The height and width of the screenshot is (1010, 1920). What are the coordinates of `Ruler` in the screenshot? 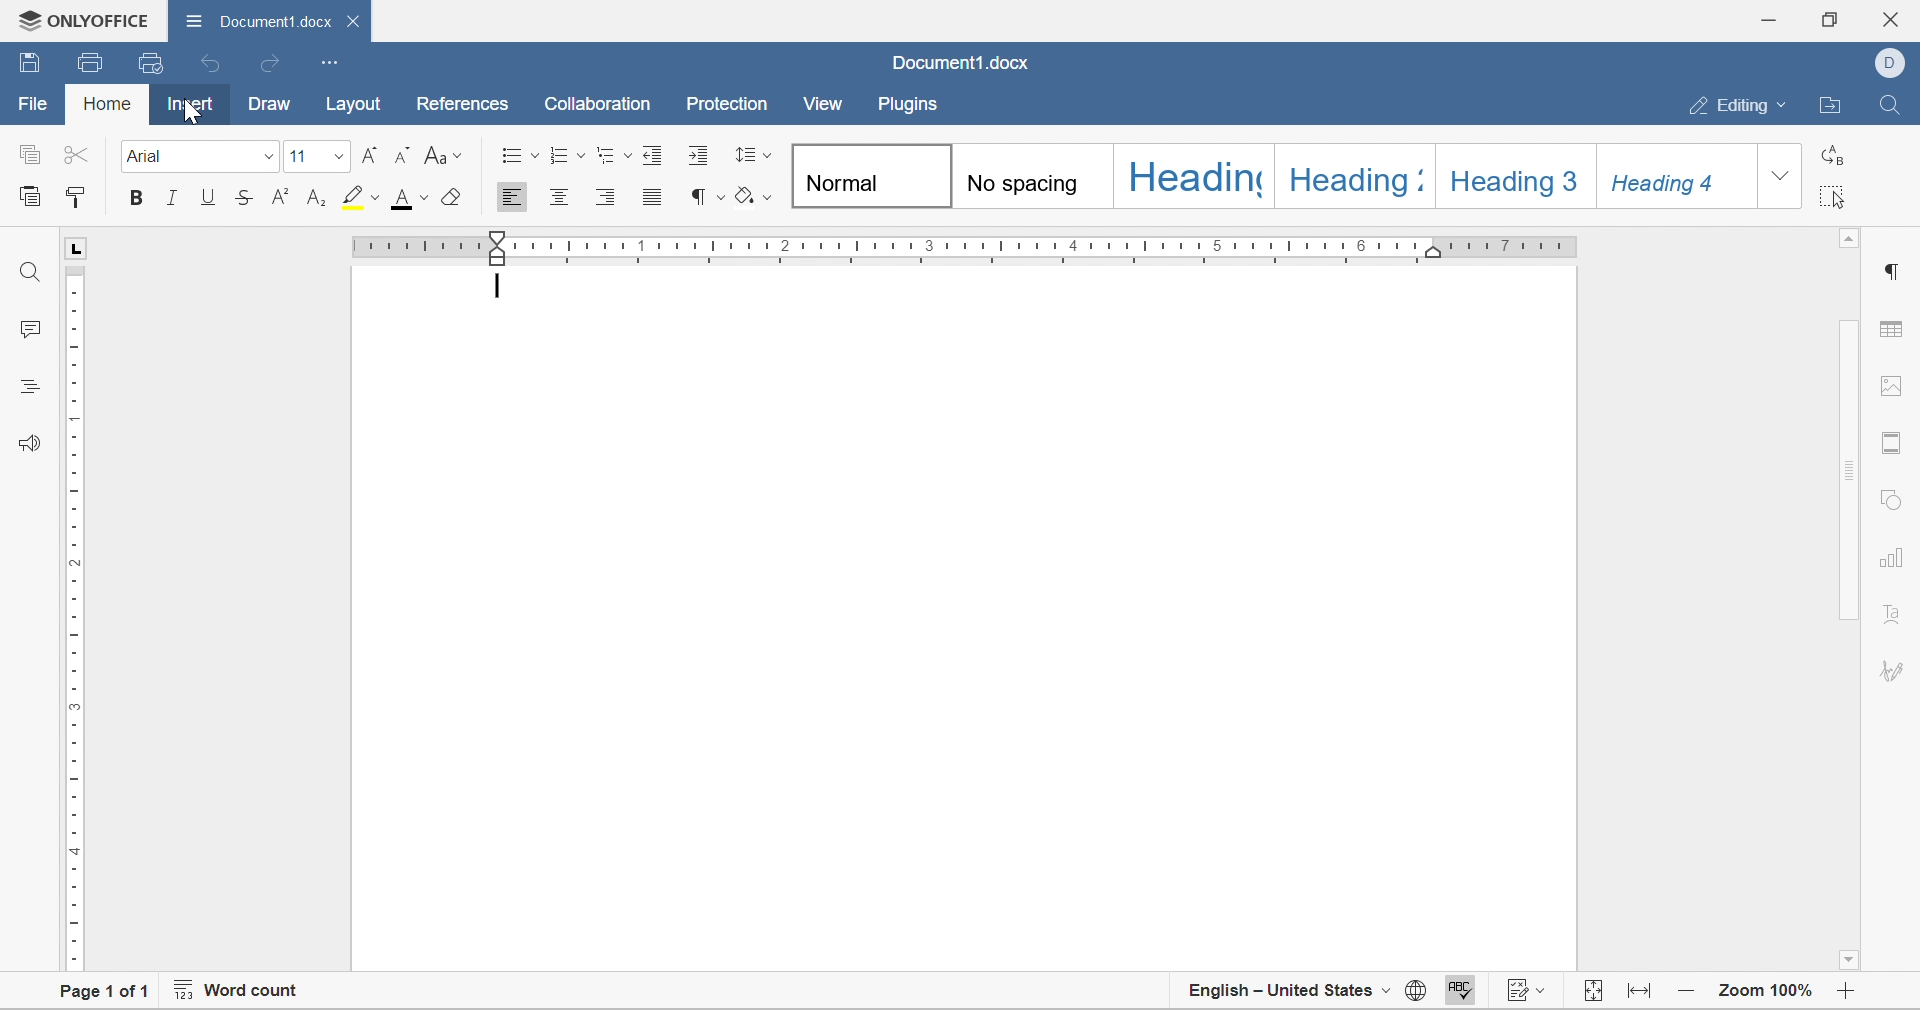 It's located at (70, 620).